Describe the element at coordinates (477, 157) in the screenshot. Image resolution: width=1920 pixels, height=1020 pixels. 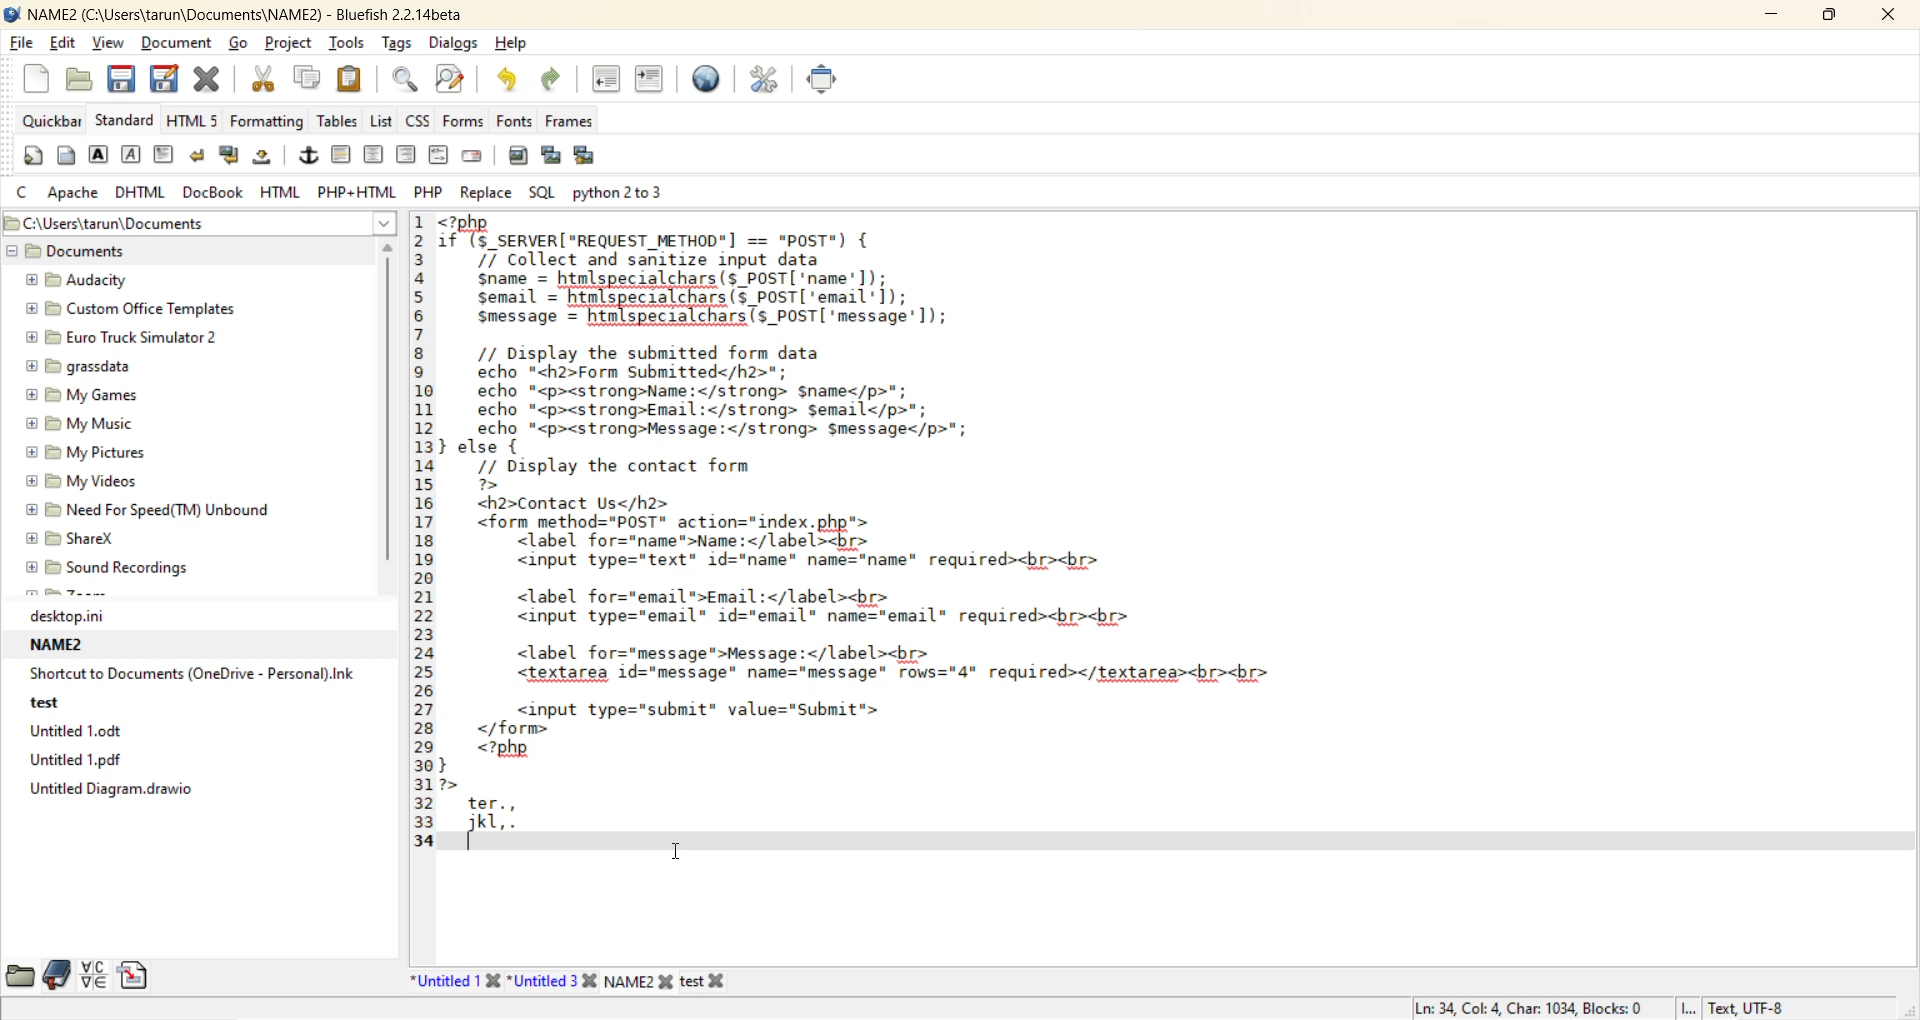
I see `email` at that location.